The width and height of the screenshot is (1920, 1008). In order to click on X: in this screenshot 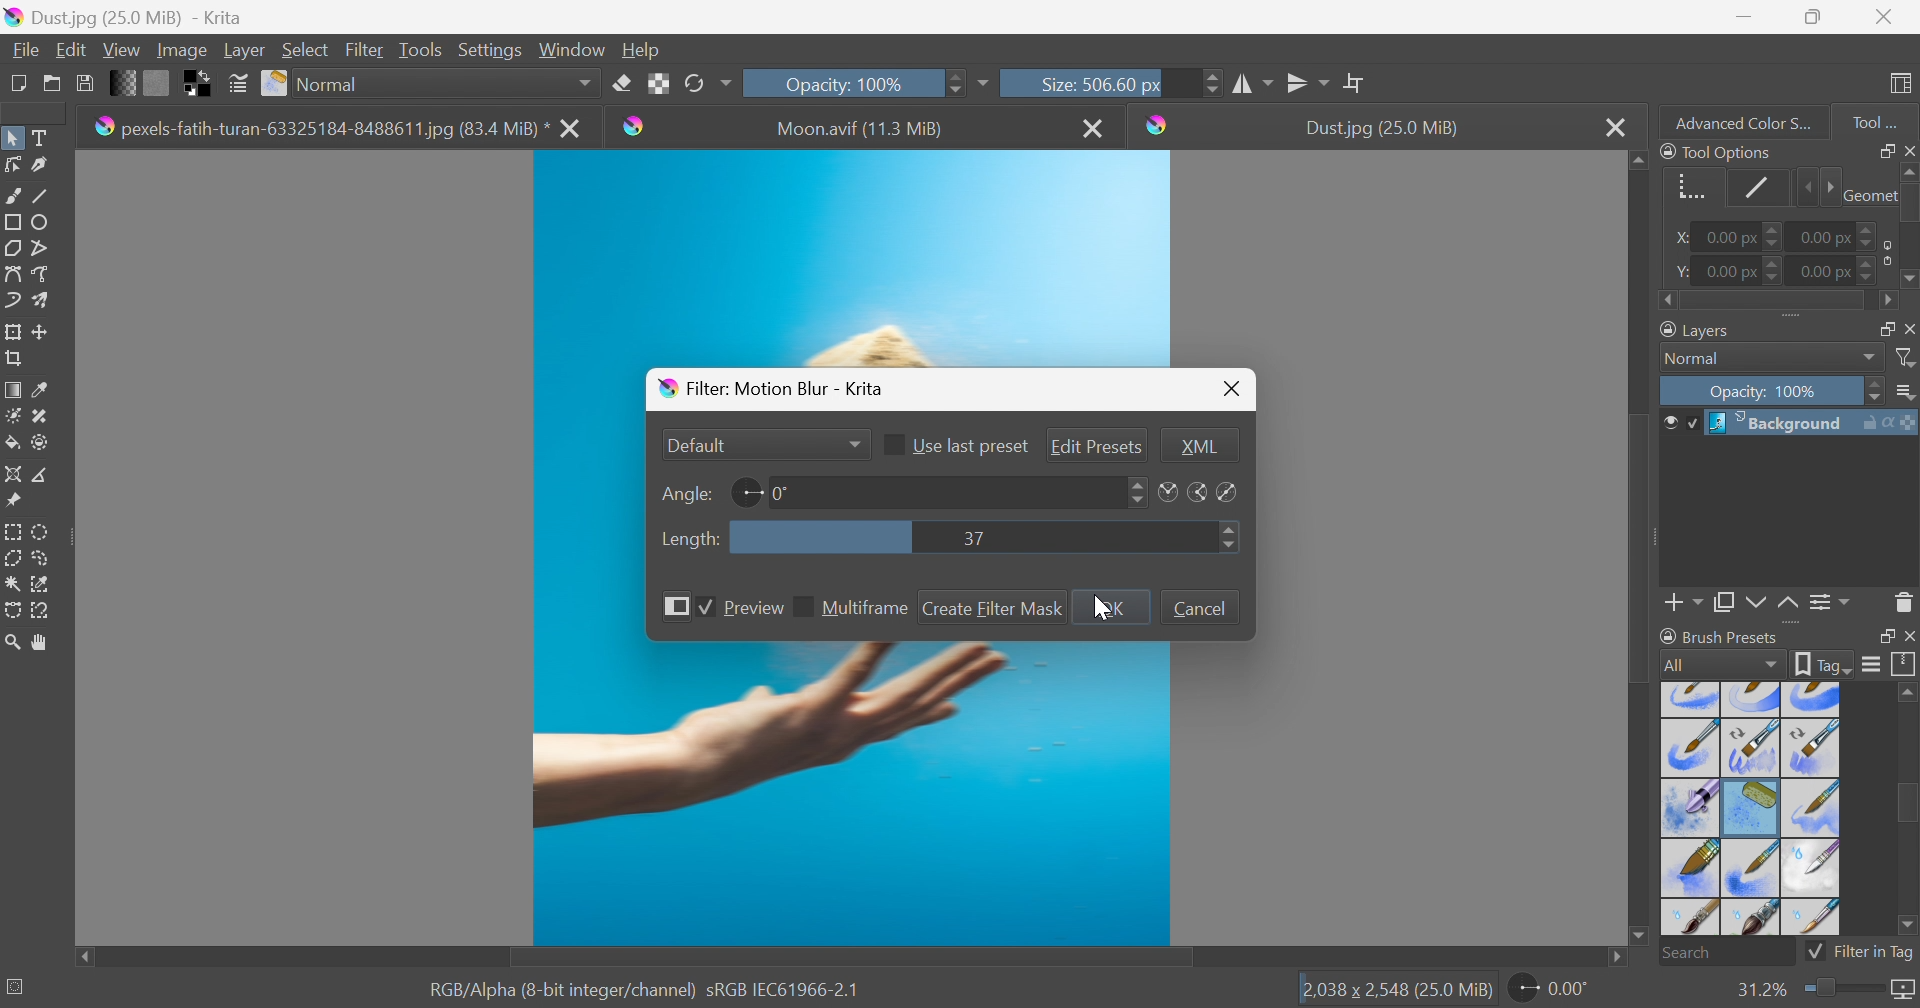, I will do `click(1676, 238)`.